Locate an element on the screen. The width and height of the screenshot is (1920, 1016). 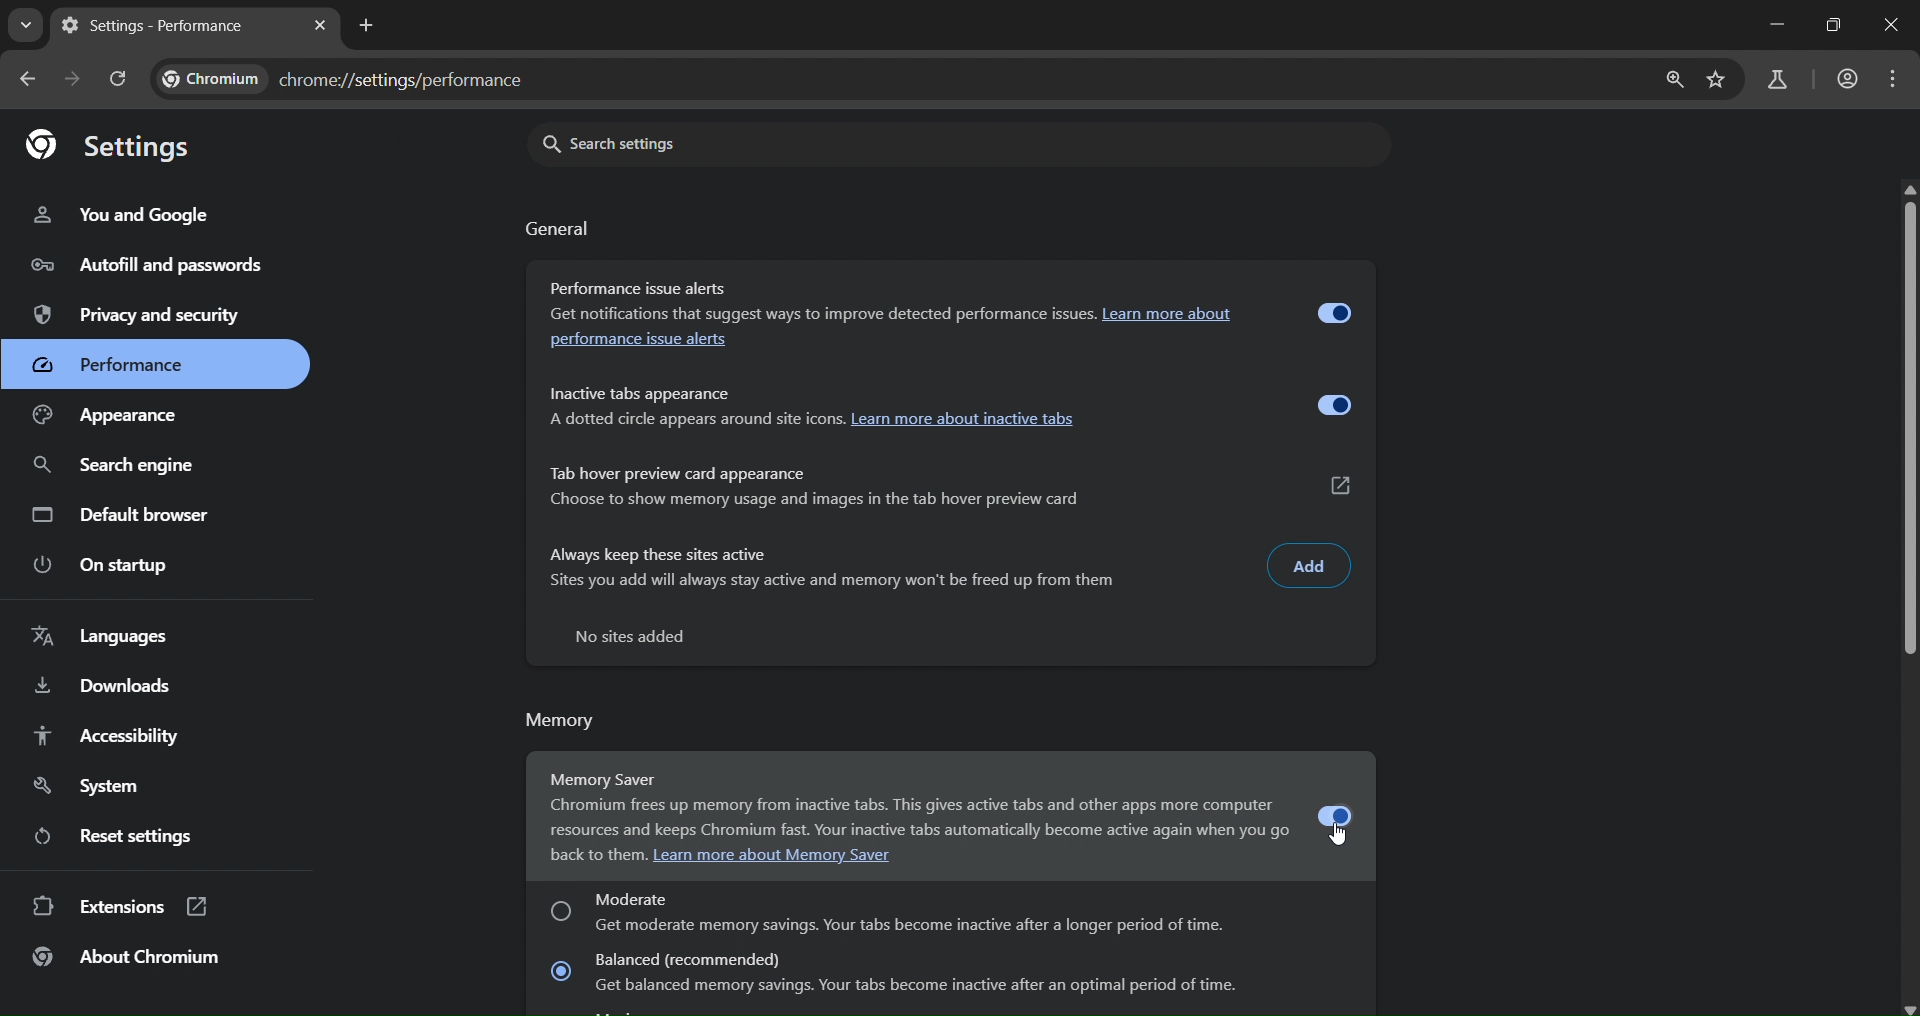
default engine is located at coordinates (129, 515).